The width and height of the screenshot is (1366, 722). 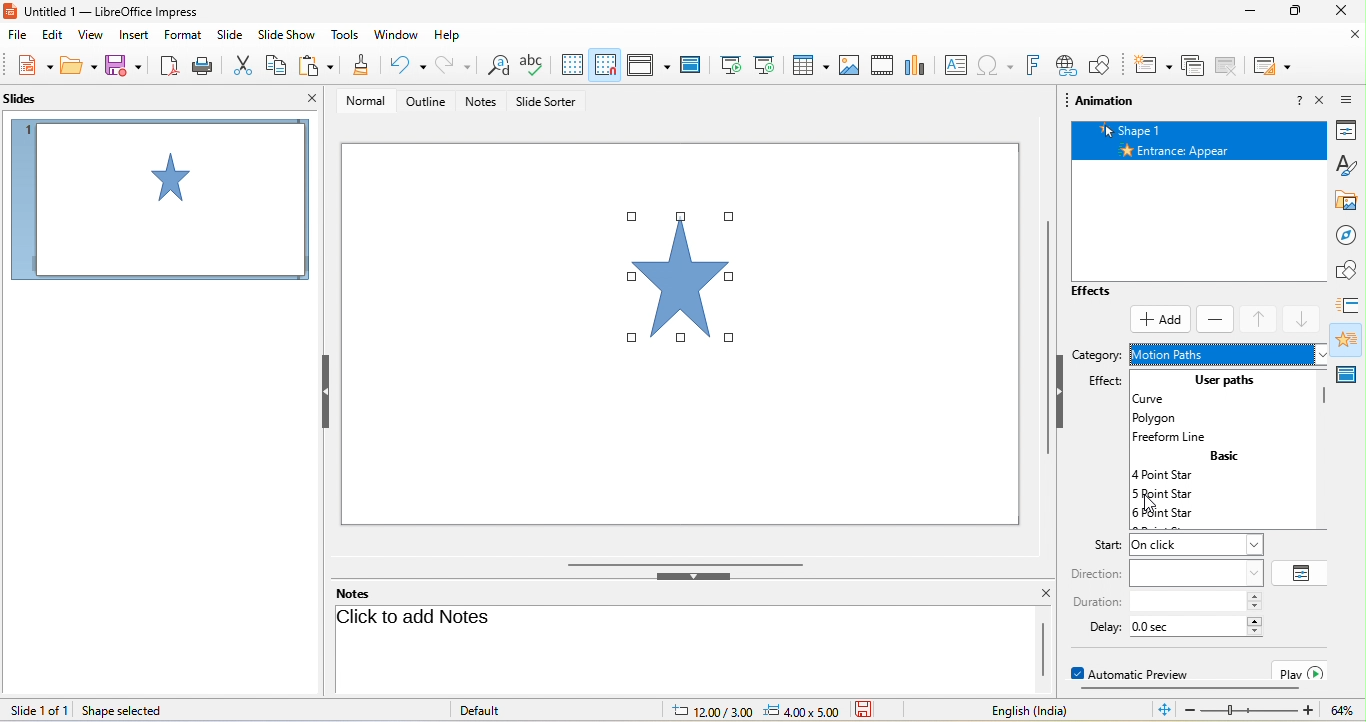 What do you see at coordinates (994, 65) in the screenshot?
I see `special character` at bounding box center [994, 65].